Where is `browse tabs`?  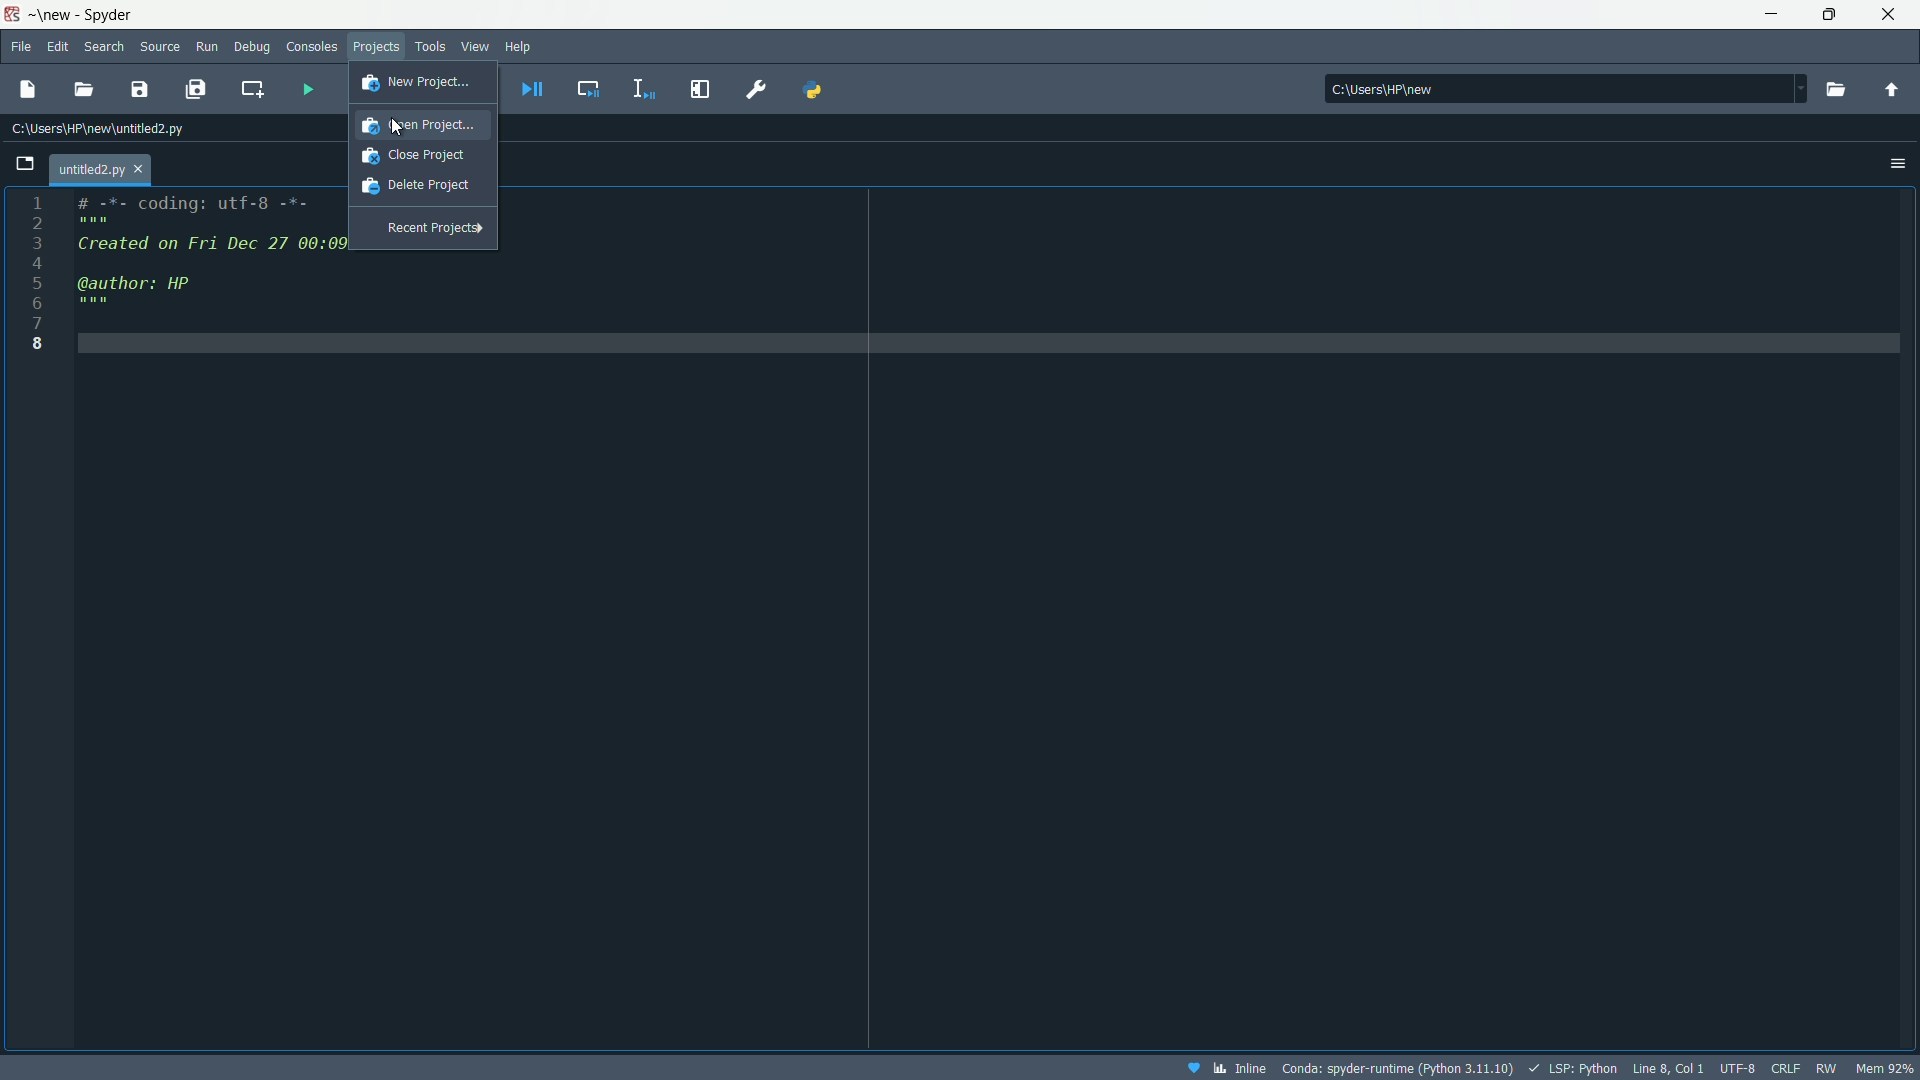
browse tabs is located at coordinates (28, 160).